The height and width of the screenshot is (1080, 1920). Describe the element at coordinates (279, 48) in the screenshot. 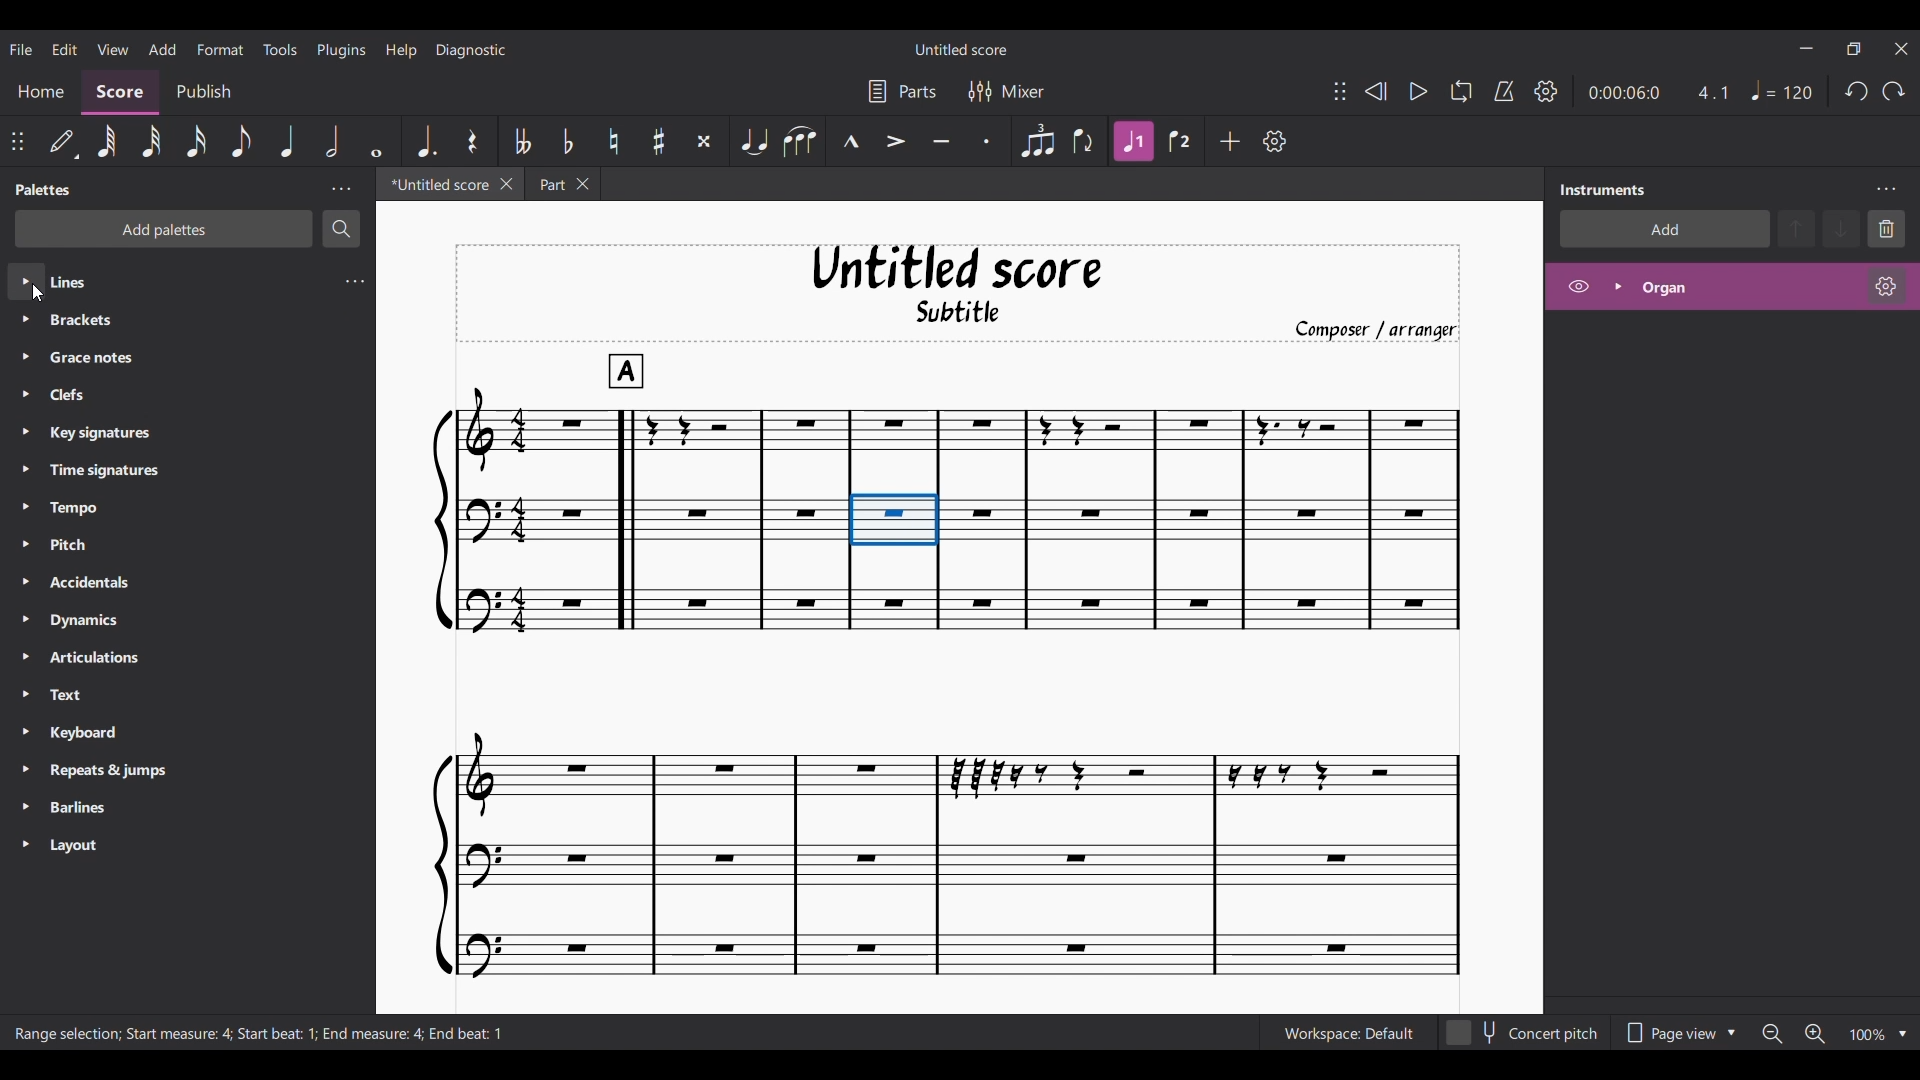

I see `Tools menu` at that location.